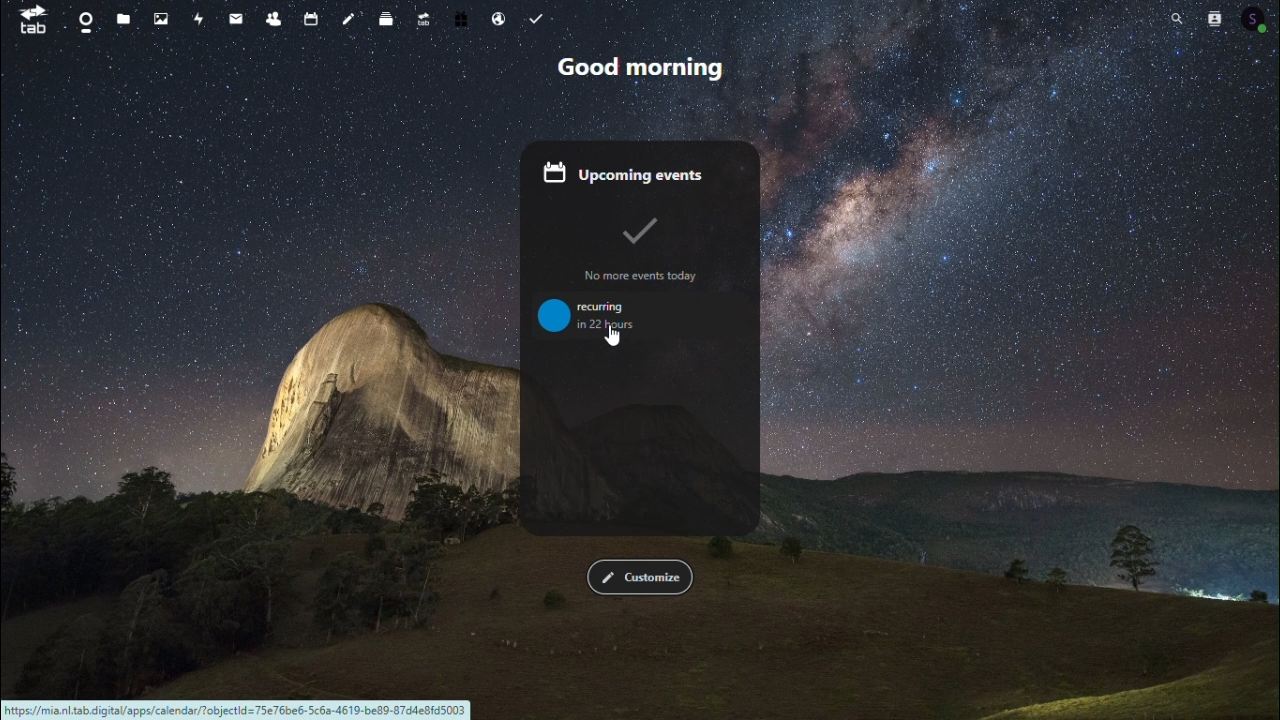  I want to click on Icon, so click(550, 316).